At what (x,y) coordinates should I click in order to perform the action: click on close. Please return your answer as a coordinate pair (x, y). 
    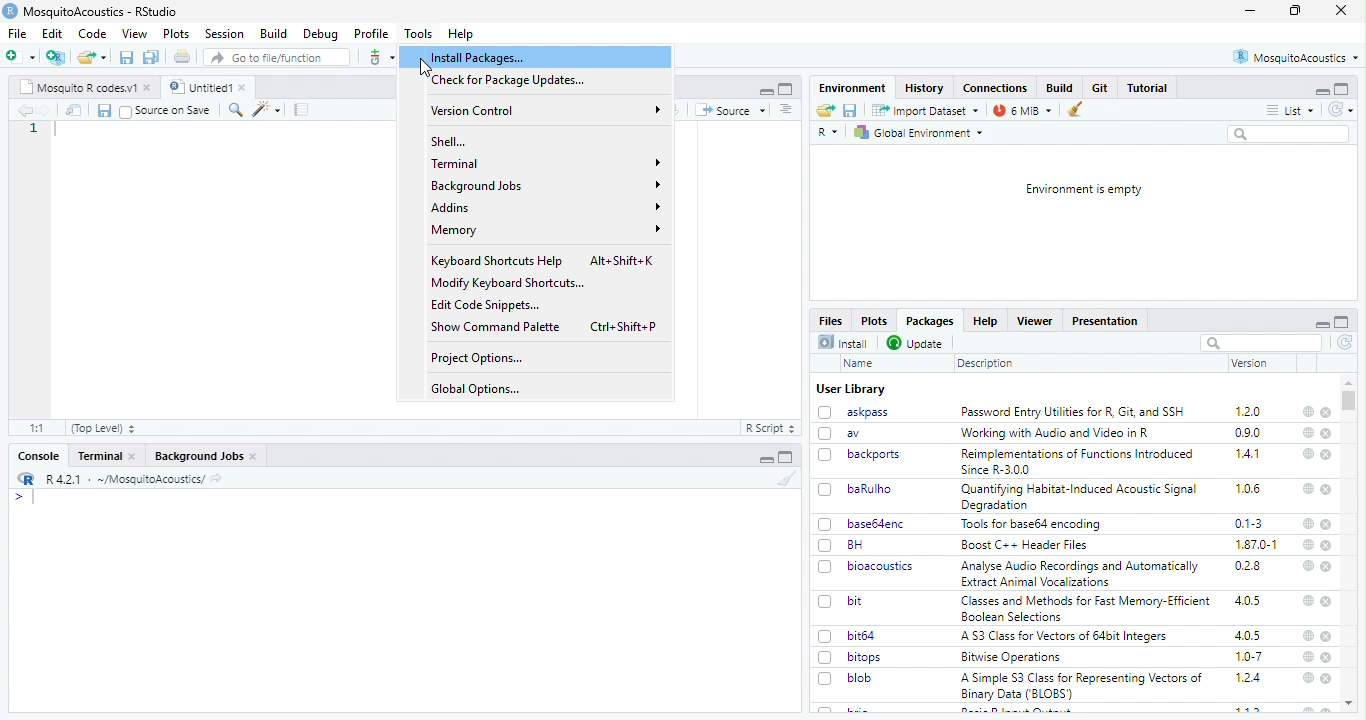
    Looking at the image, I should click on (1326, 455).